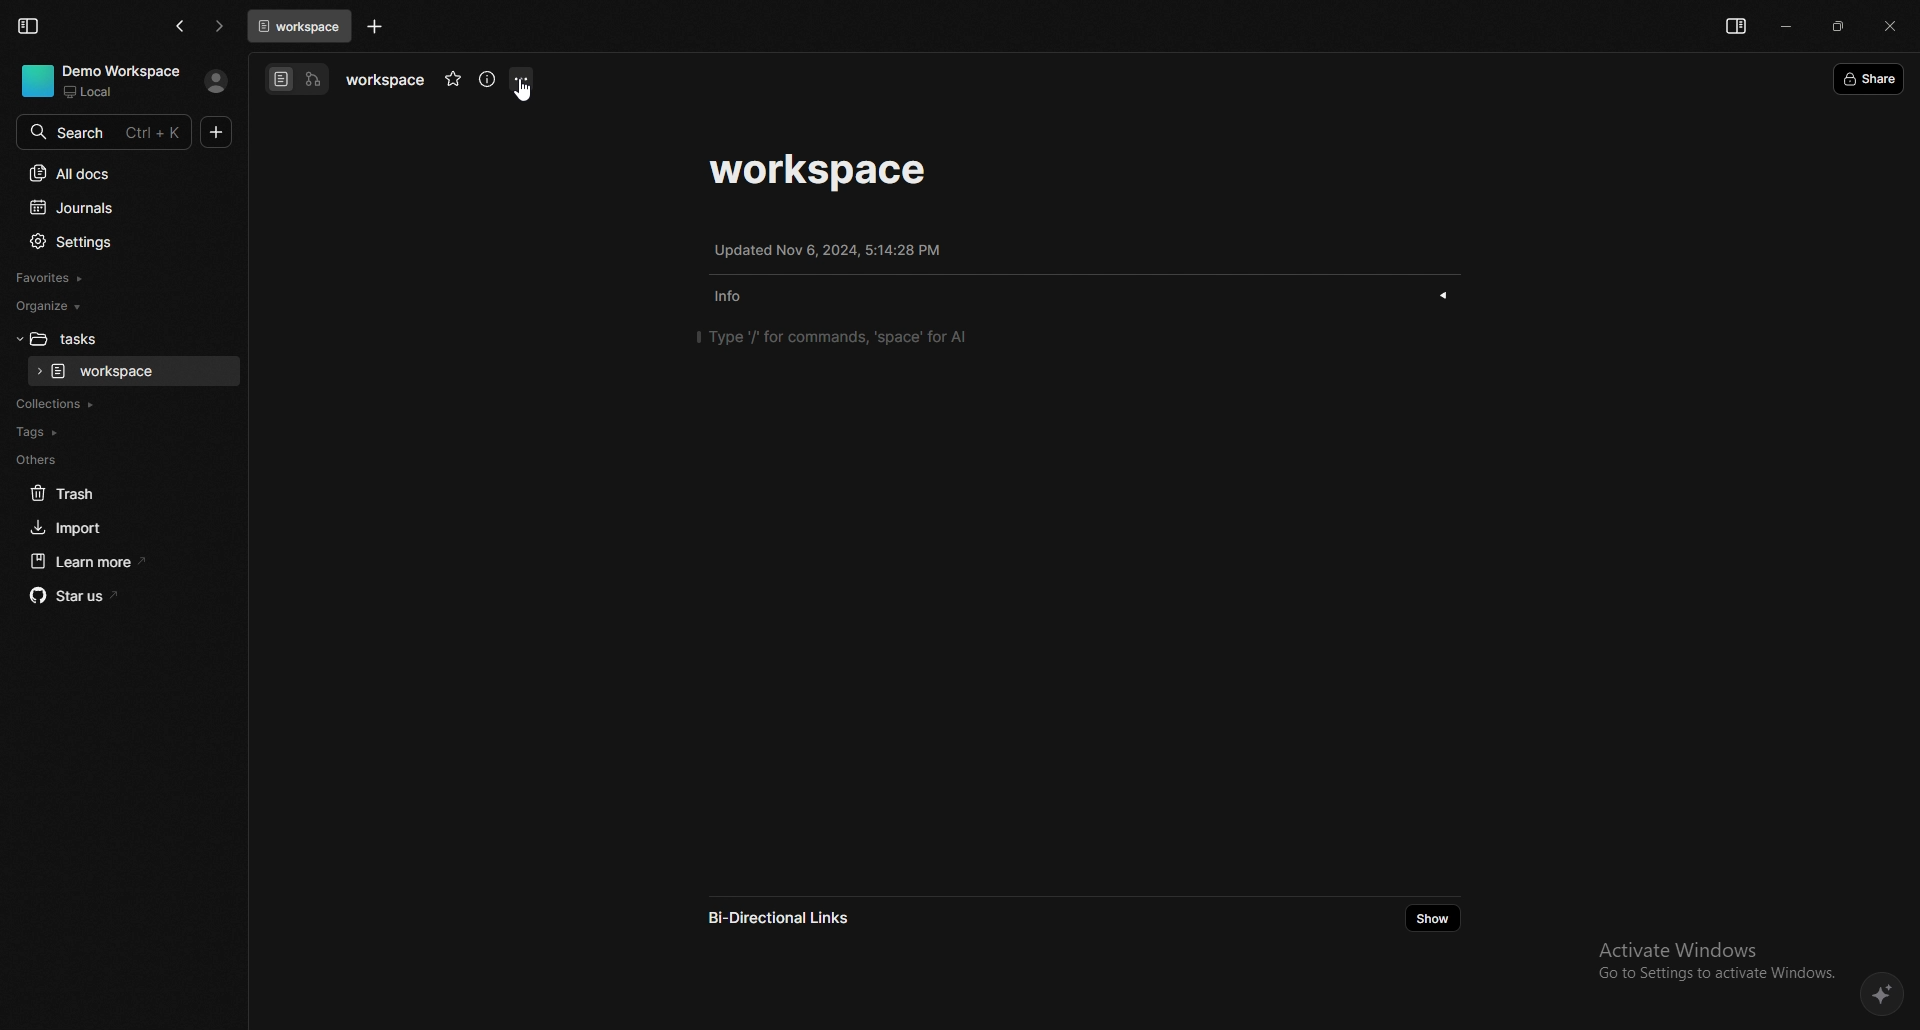 This screenshot has height=1030, width=1920. Describe the element at coordinates (520, 94) in the screenshot. I see `cursor` at that location.